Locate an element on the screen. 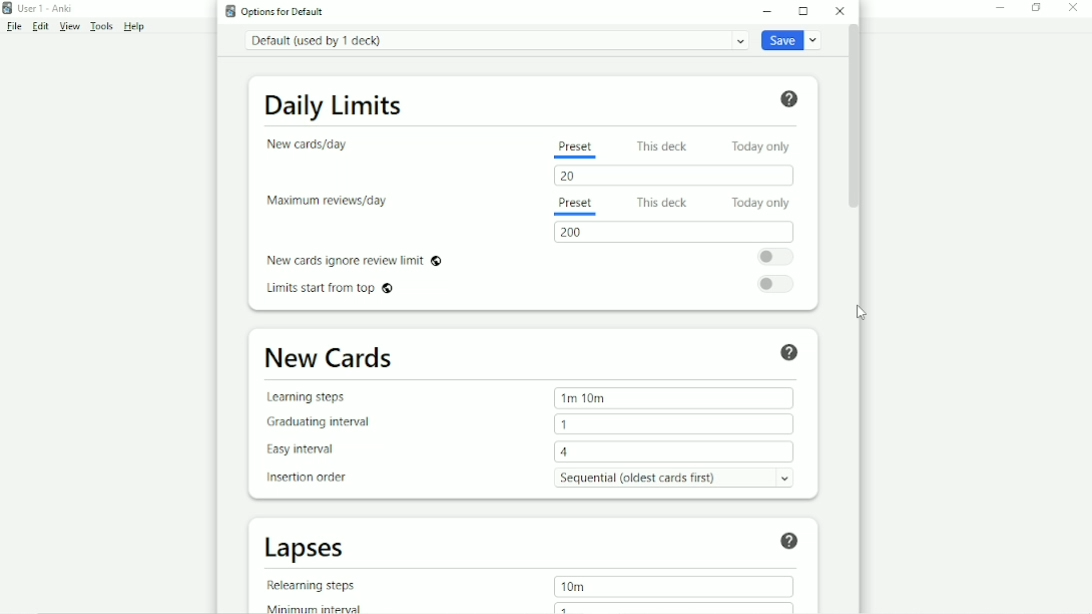 This screenshot has height=614, width=1092. View is located at coordinates (71, 27).